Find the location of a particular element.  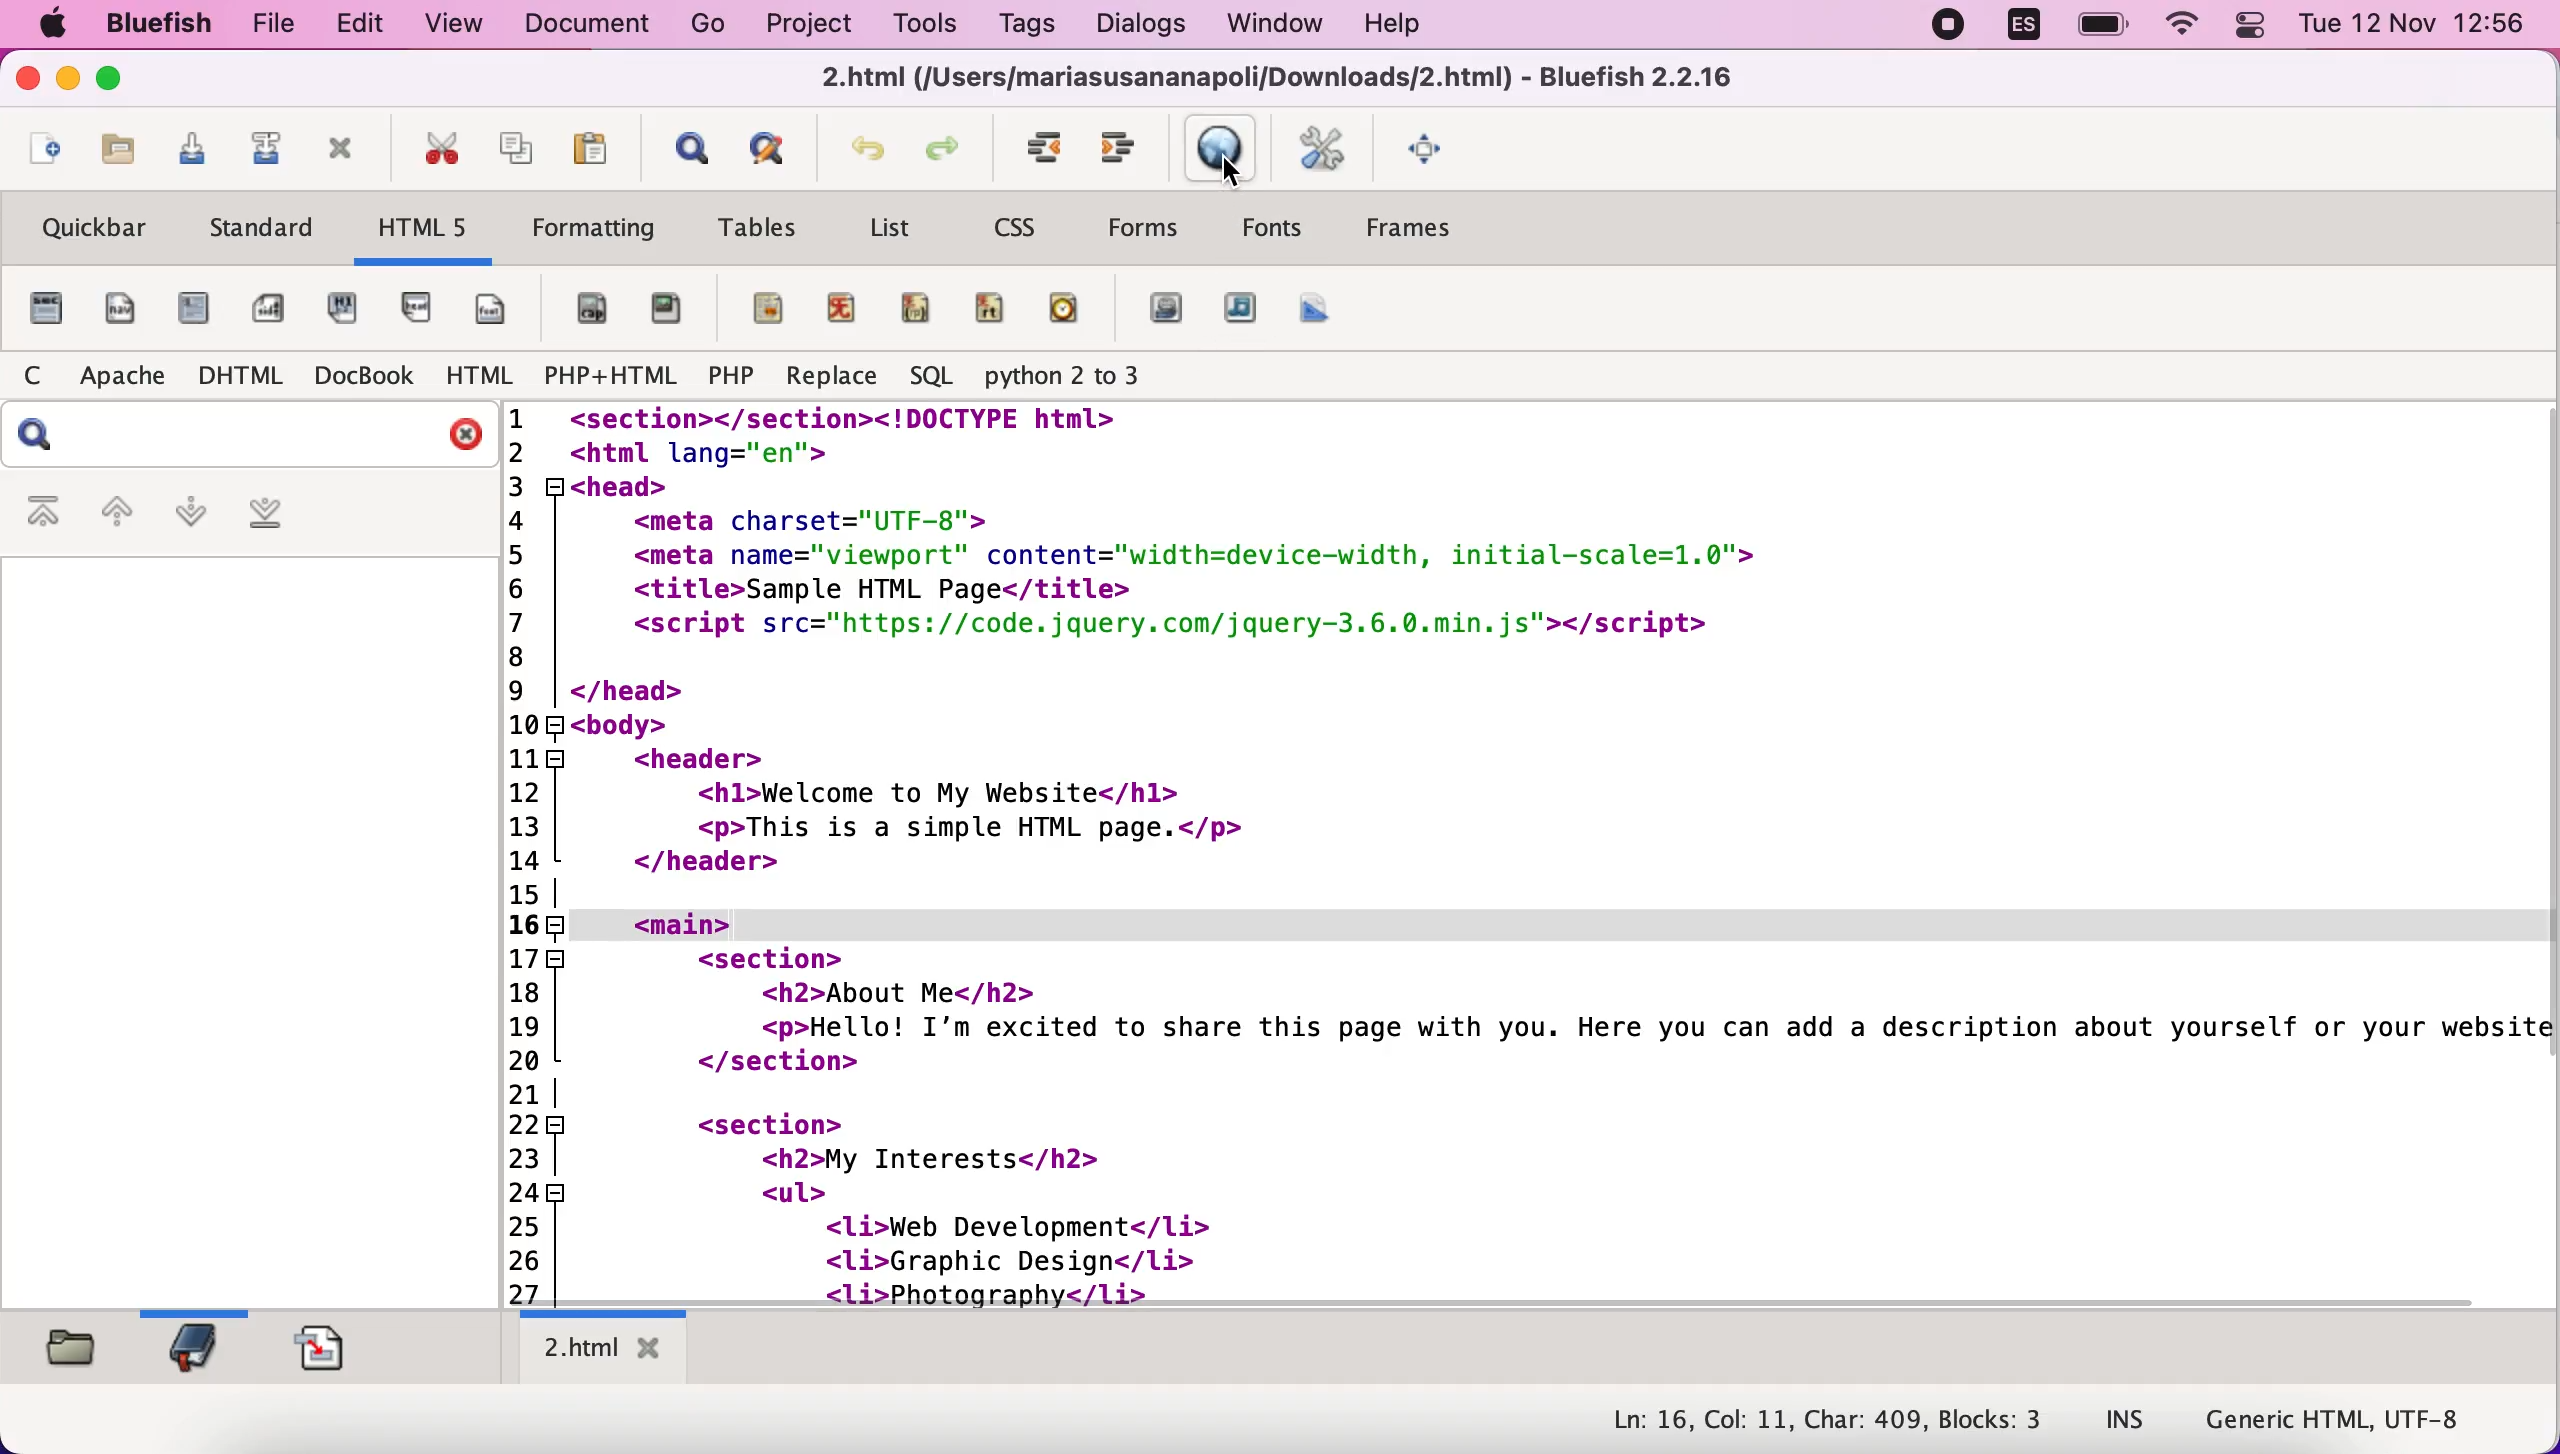

search is located at coordinates (39, 439).